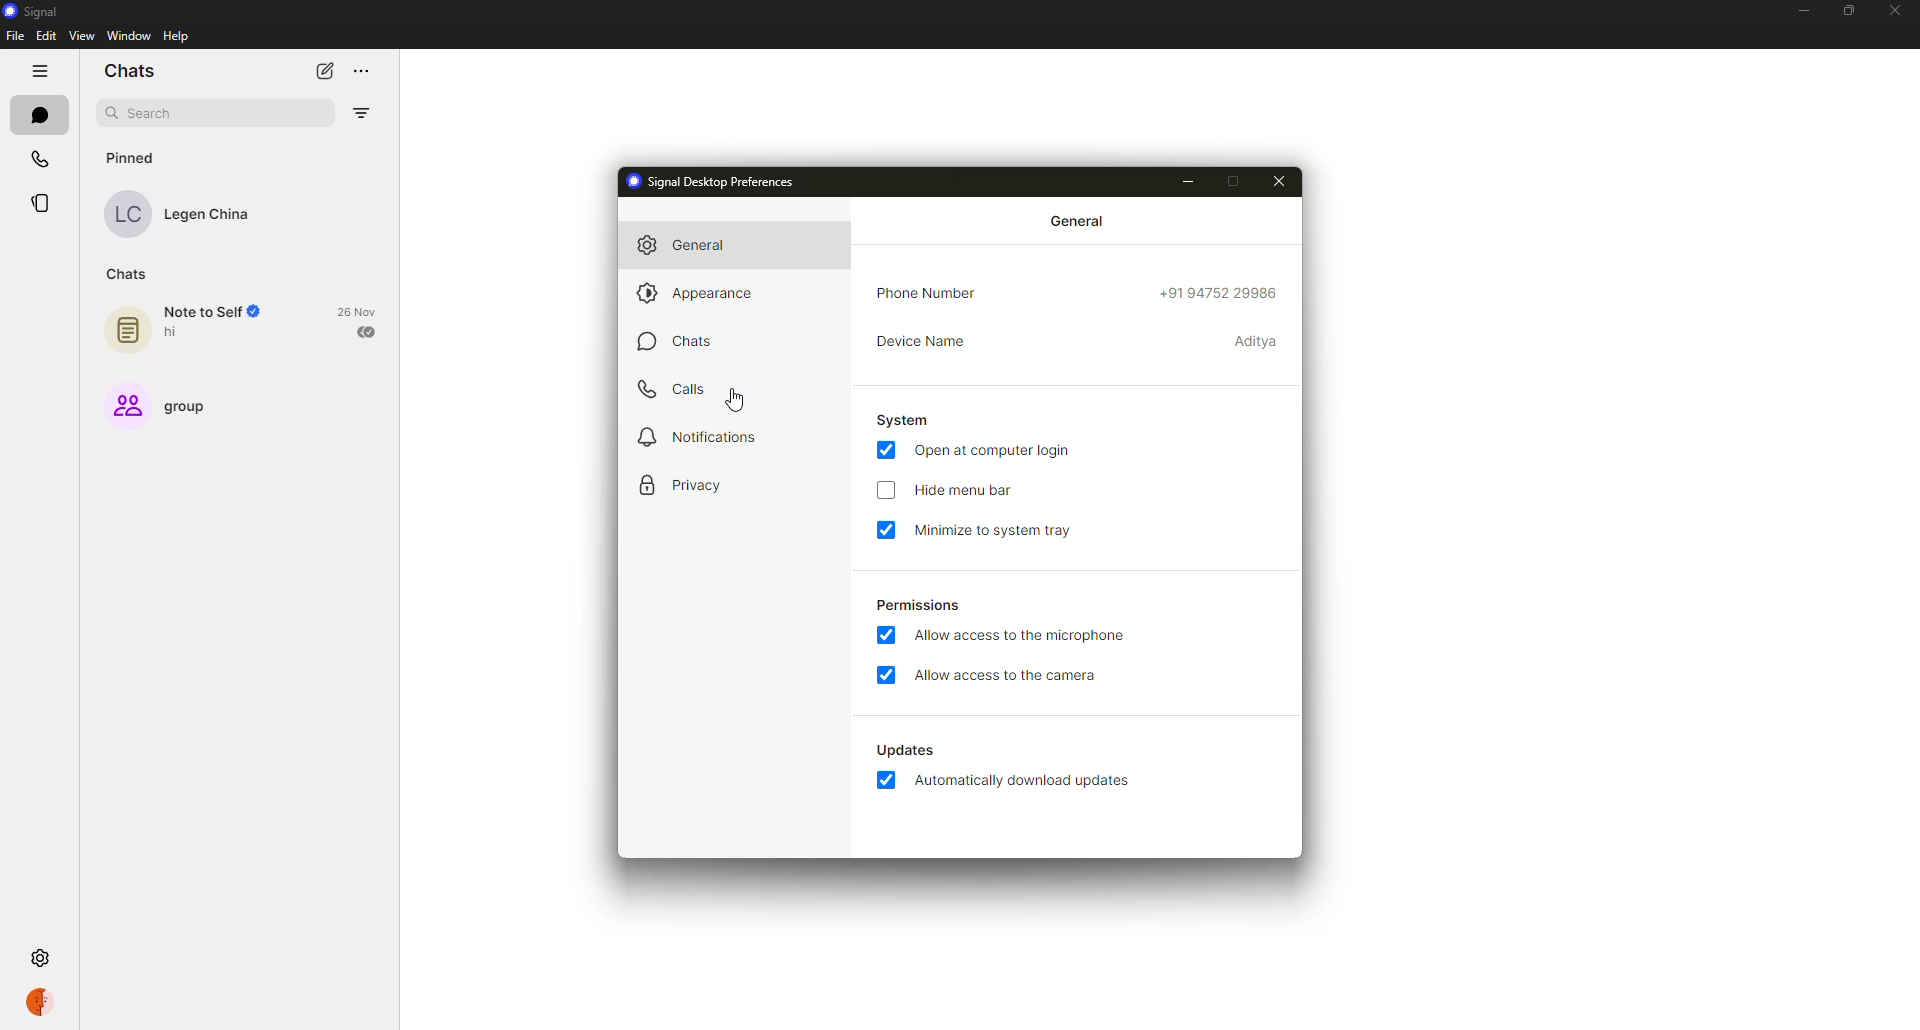  Describe the element at coordinates (128, 37) in the screenshot. I see `window` at that location.